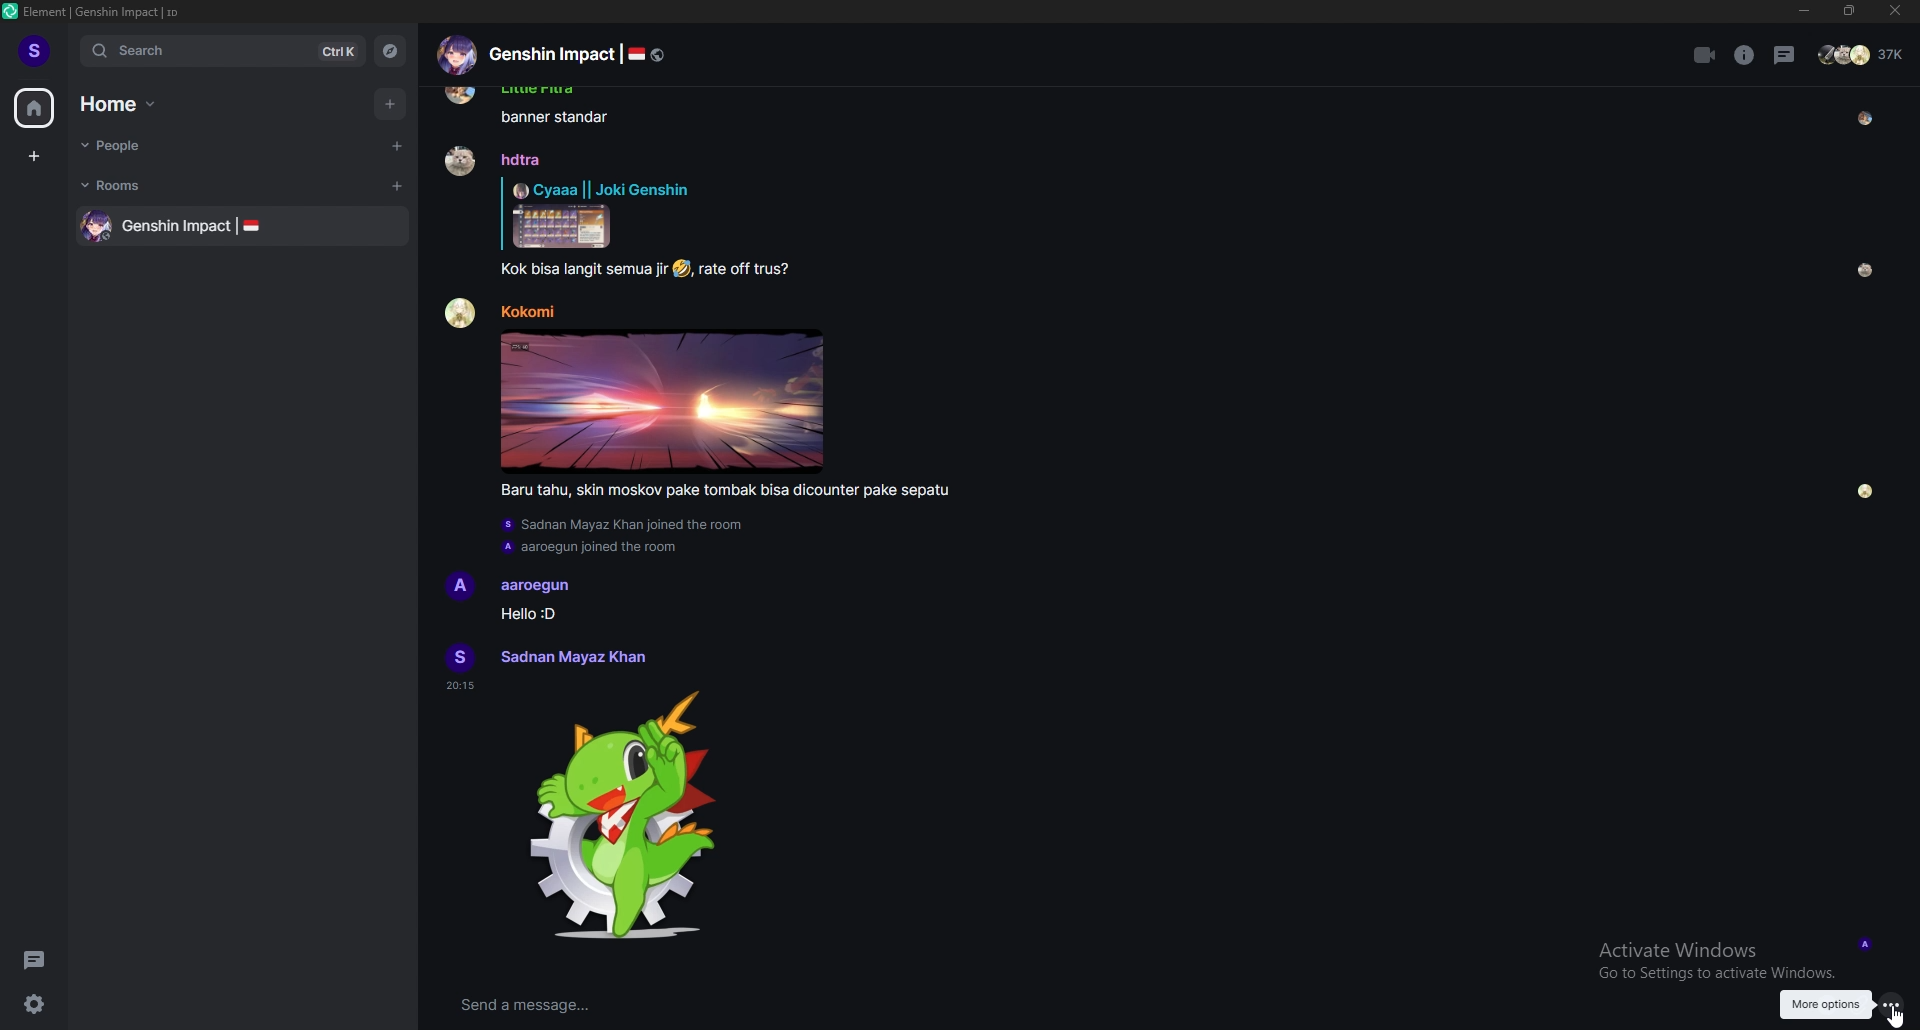 This screenshot has width=1920, height=1030. Describe the element at coordinates (855, 1006) in the screenshot. I see `message box` at that location.